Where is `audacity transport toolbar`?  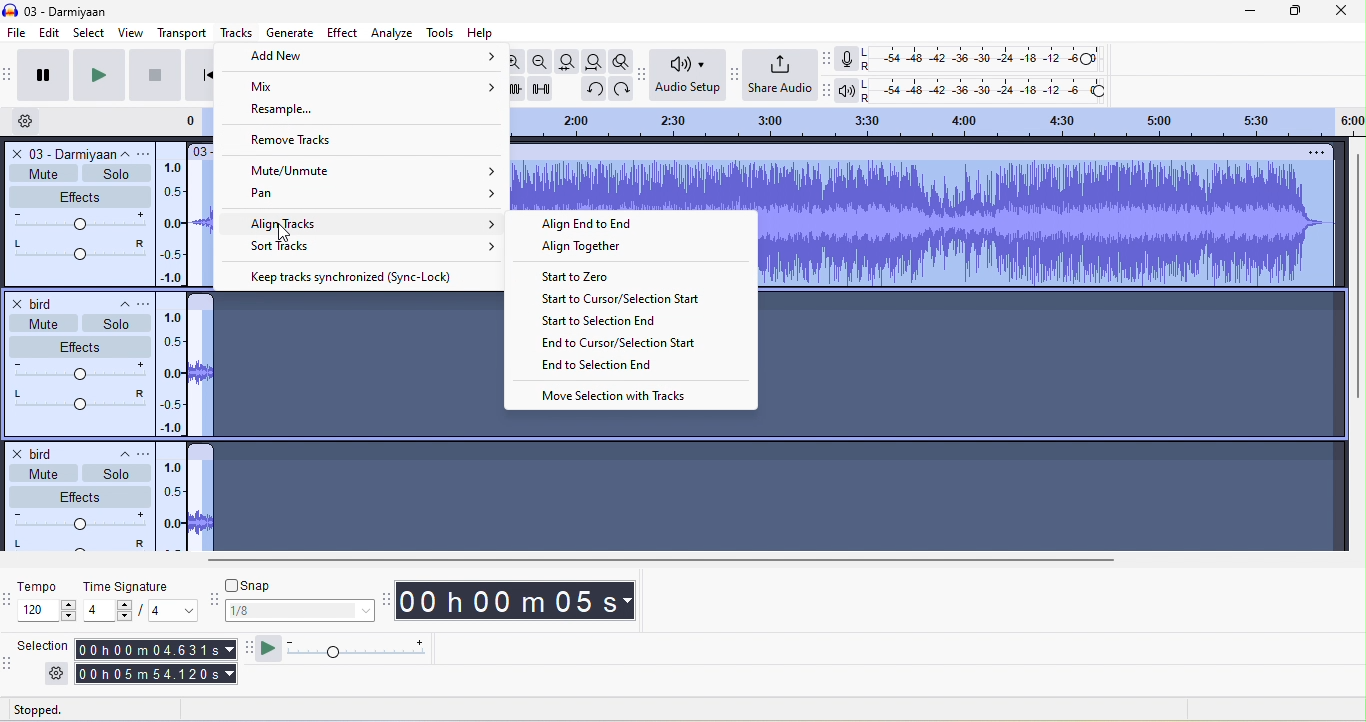 audacity transport toolbar is located at coordinates (9, 74).